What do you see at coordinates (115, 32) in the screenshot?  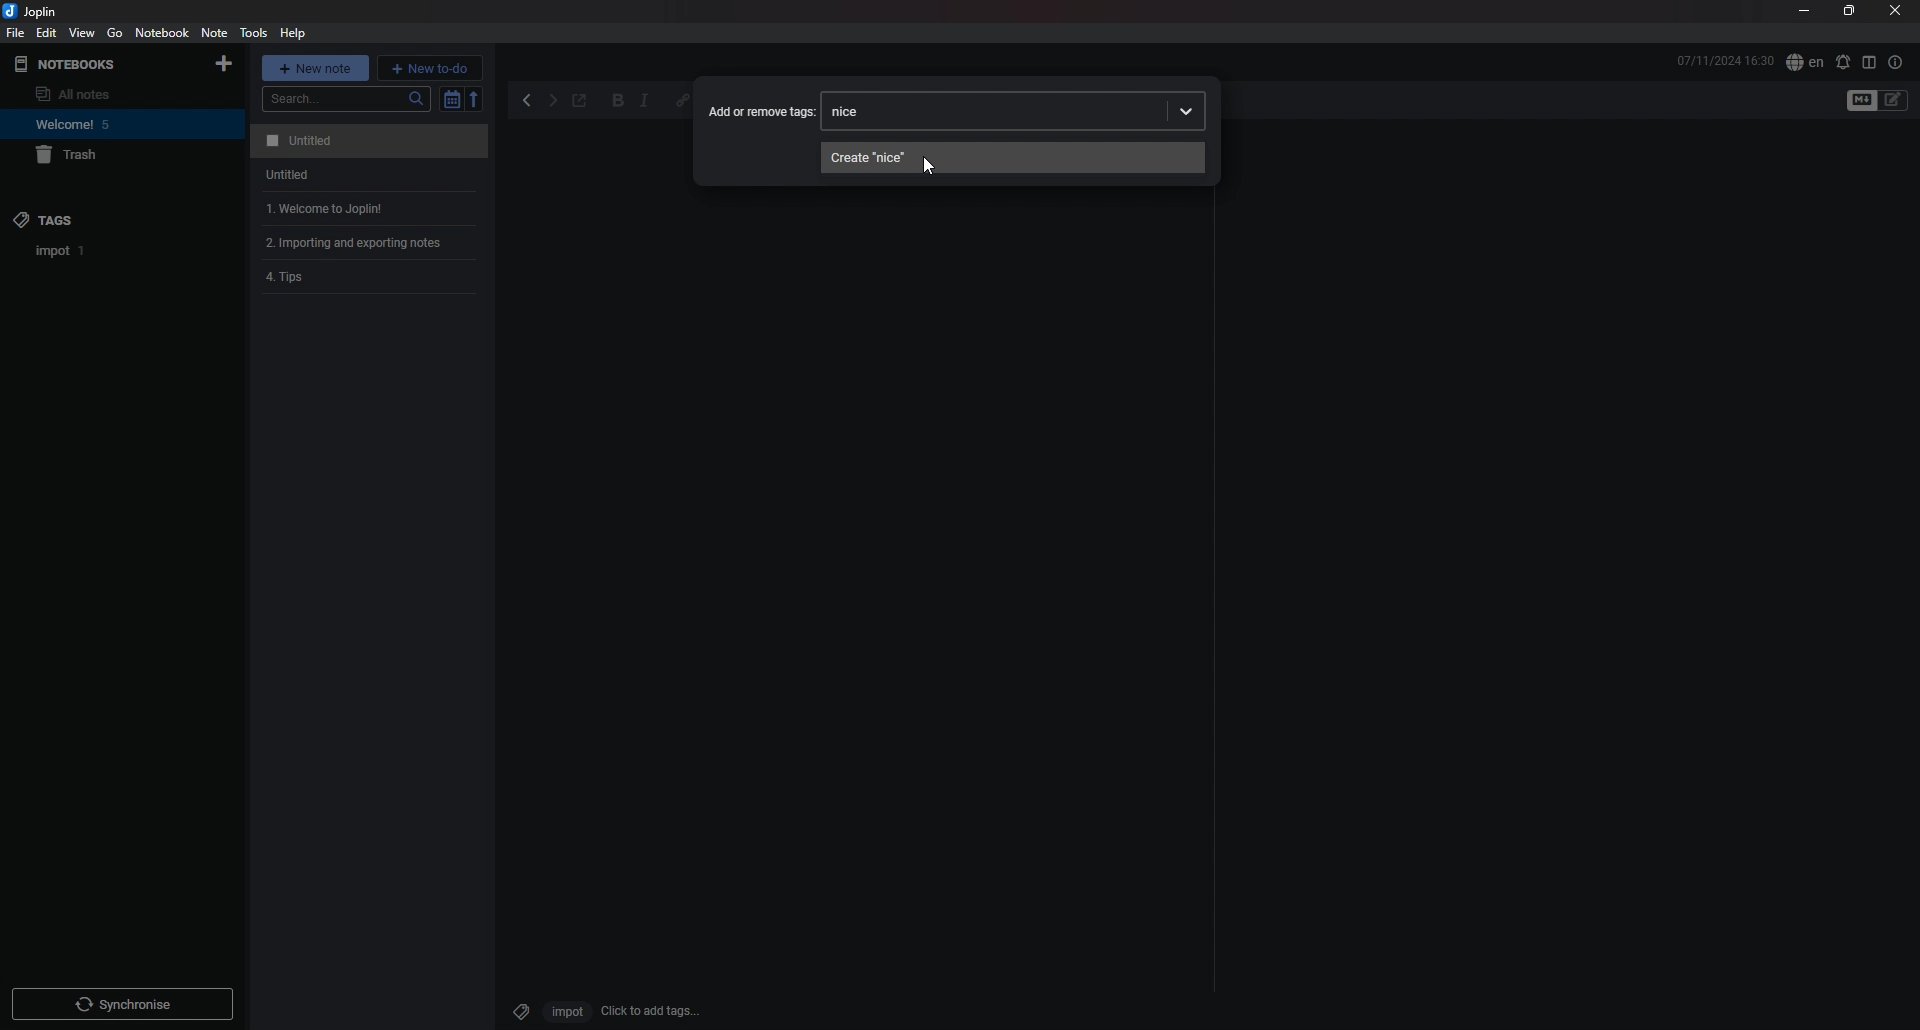 I see `go` at bounding box center [115, 32].